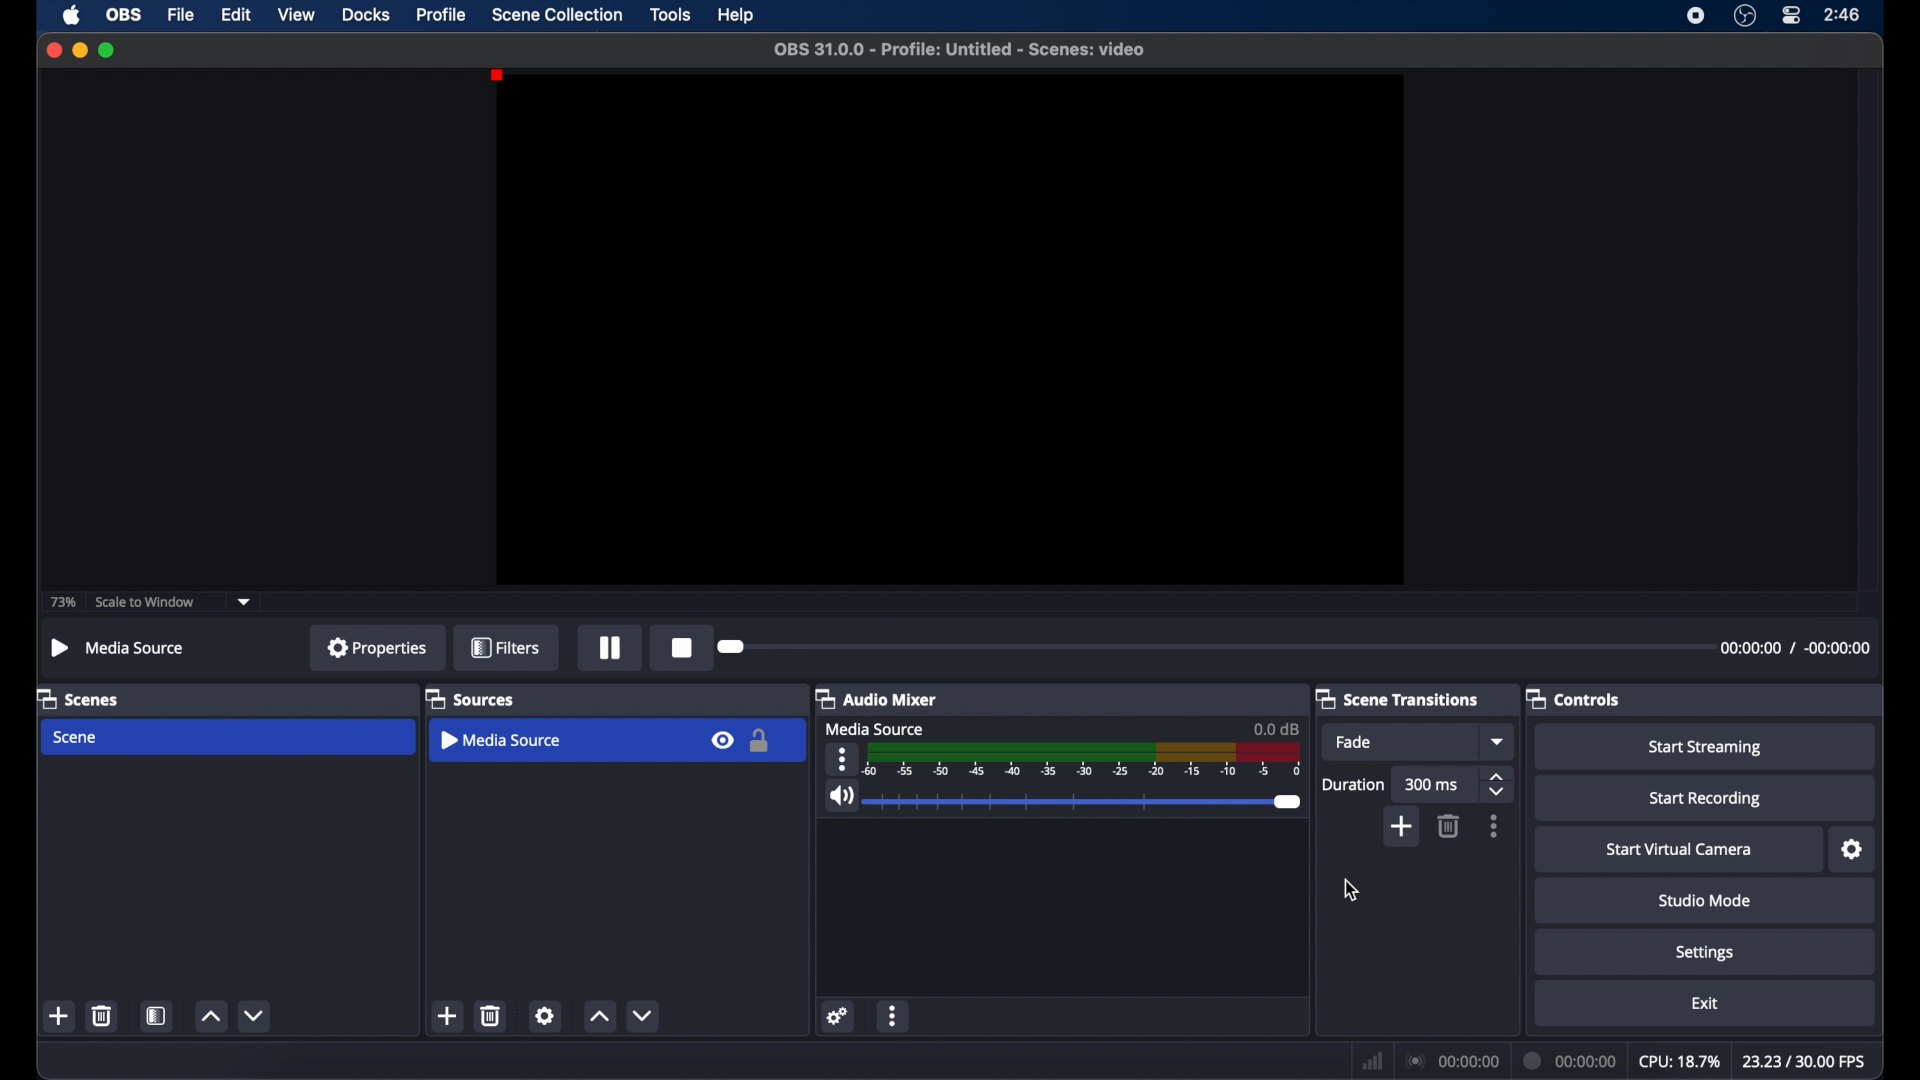  Describe the element at coordinates (1372, 1061) in the screenshot. I see `network` at that location.